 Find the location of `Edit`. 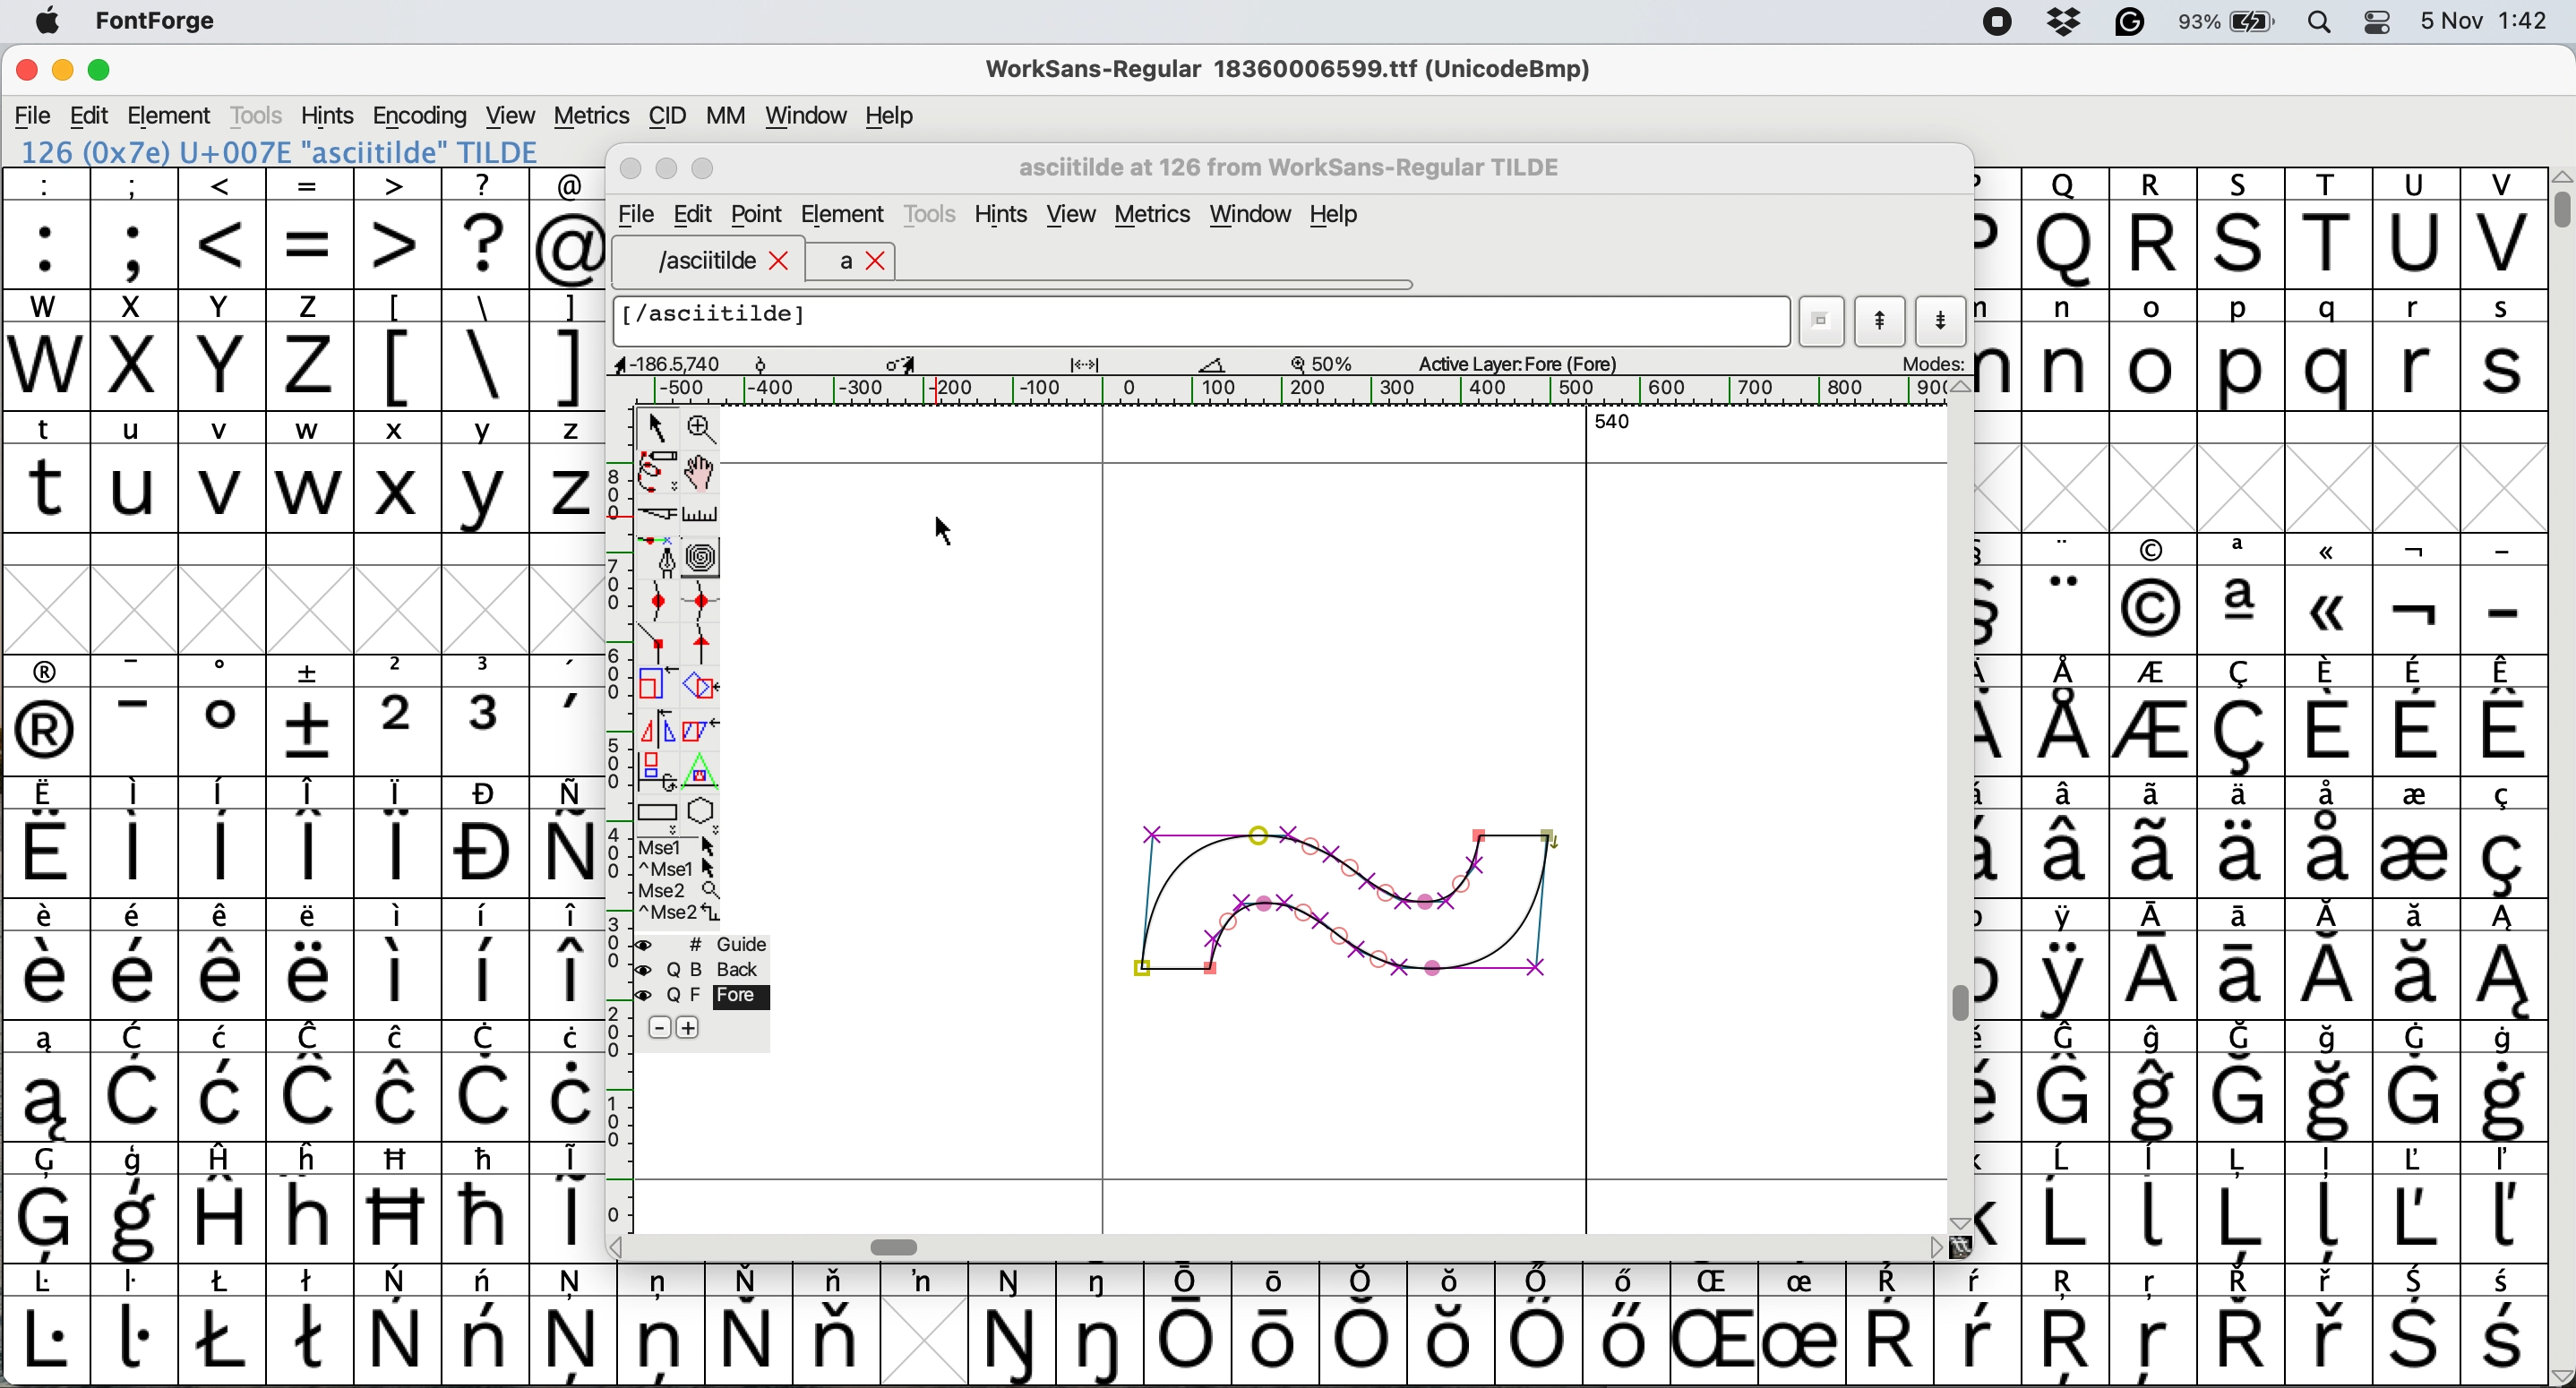

Edit is located at coordinates (693, 214).